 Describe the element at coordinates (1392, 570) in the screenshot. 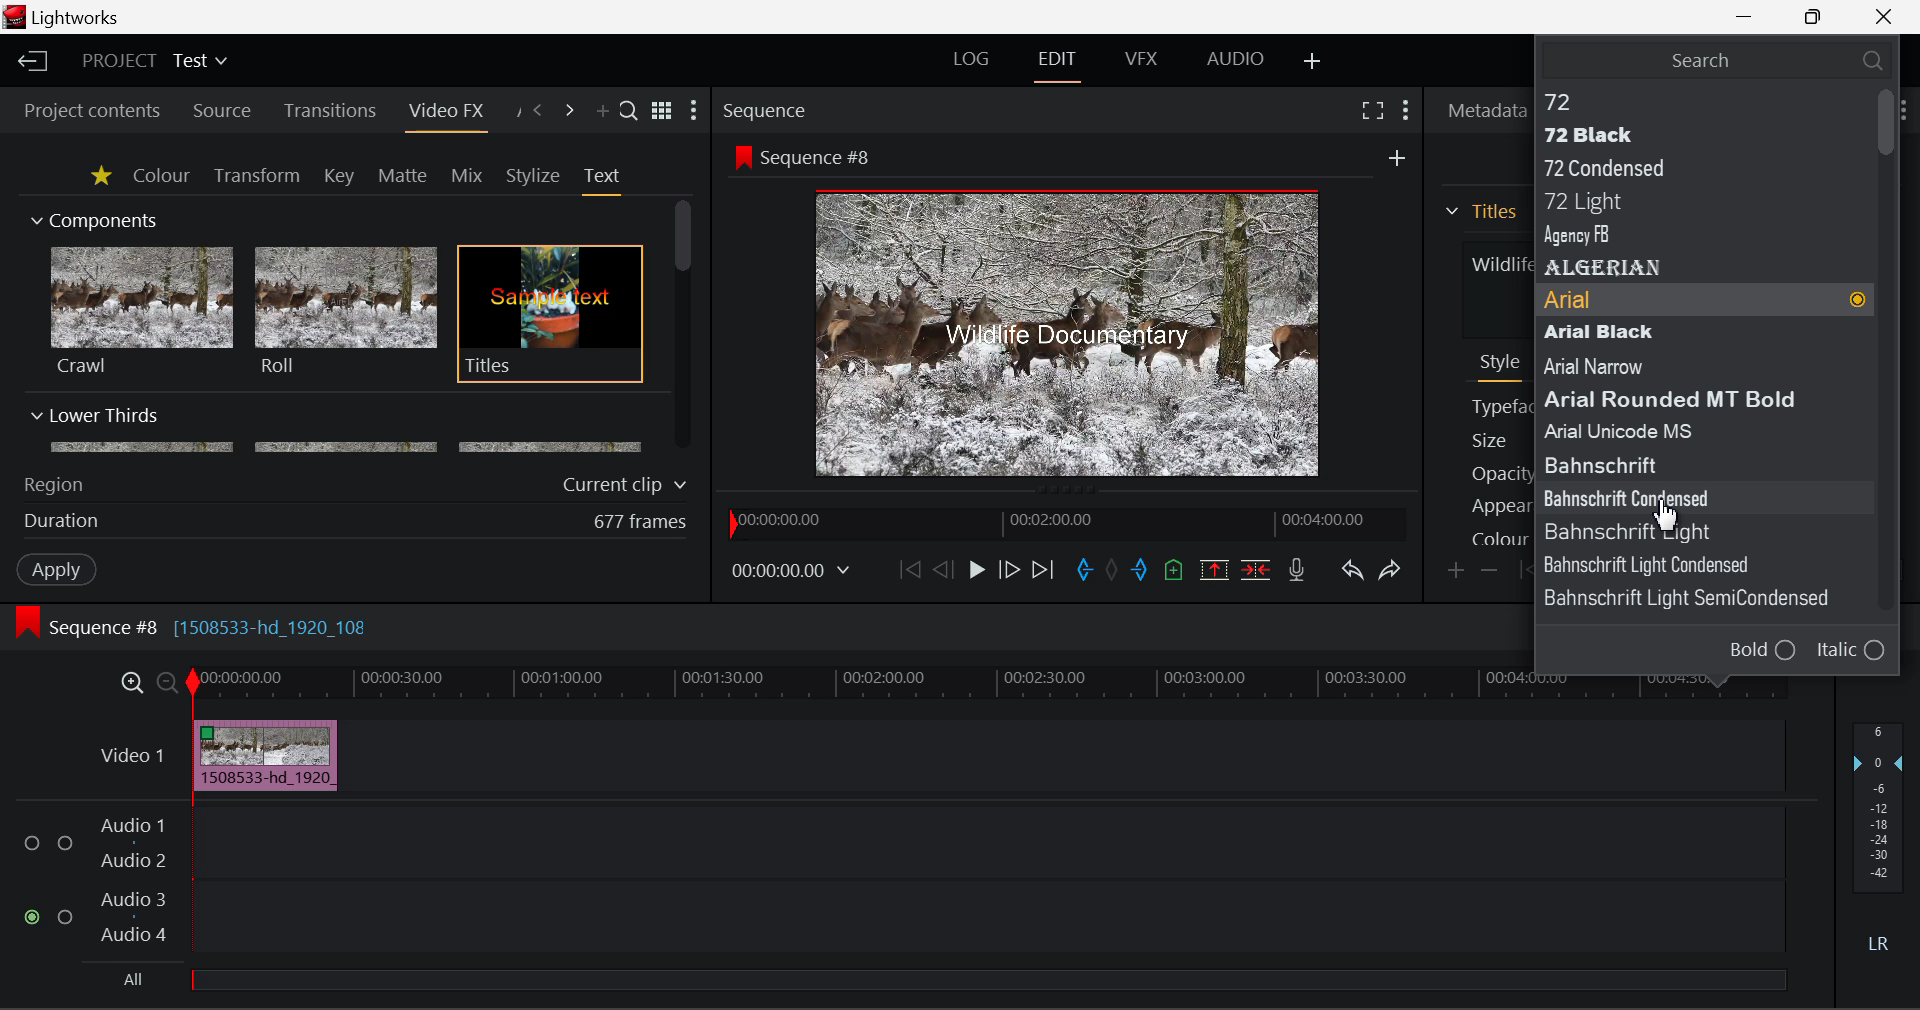

I see `Redo` at that location.